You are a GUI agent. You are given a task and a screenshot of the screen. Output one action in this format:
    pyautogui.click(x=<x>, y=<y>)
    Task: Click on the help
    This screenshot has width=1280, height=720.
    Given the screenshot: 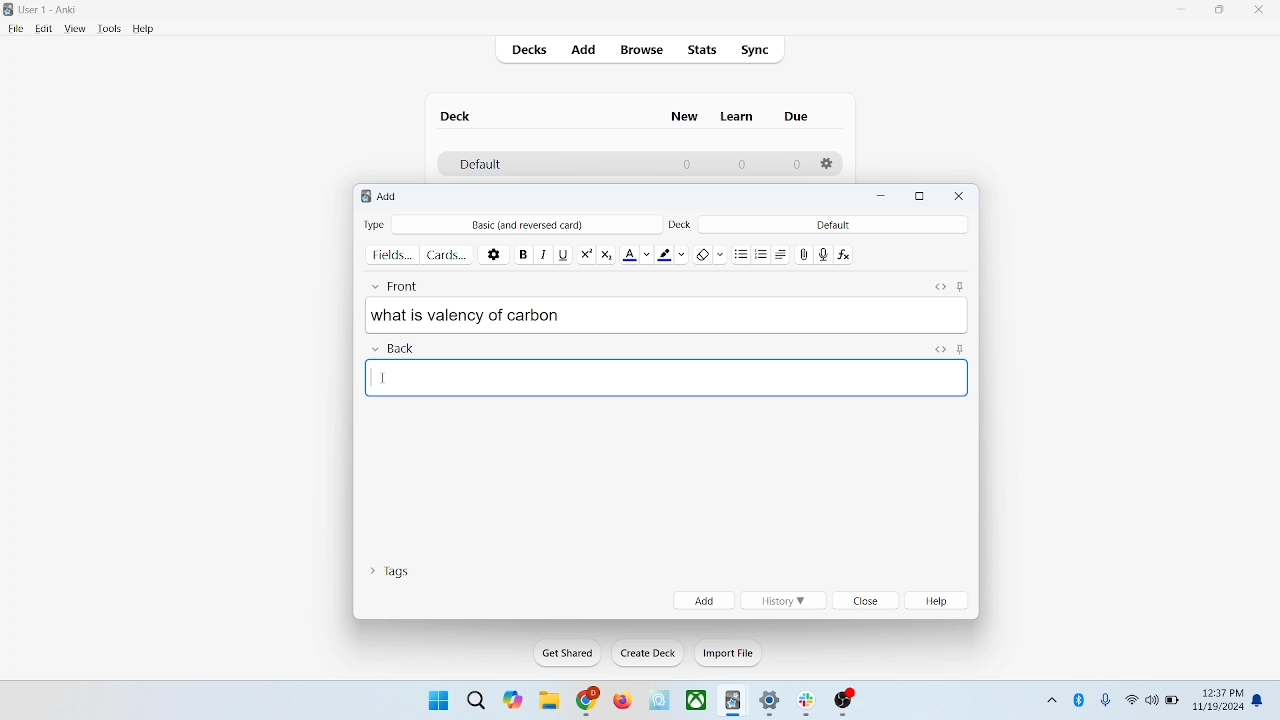 What is the action you would take?
    pyautogui.click(x=940, y=601)
    